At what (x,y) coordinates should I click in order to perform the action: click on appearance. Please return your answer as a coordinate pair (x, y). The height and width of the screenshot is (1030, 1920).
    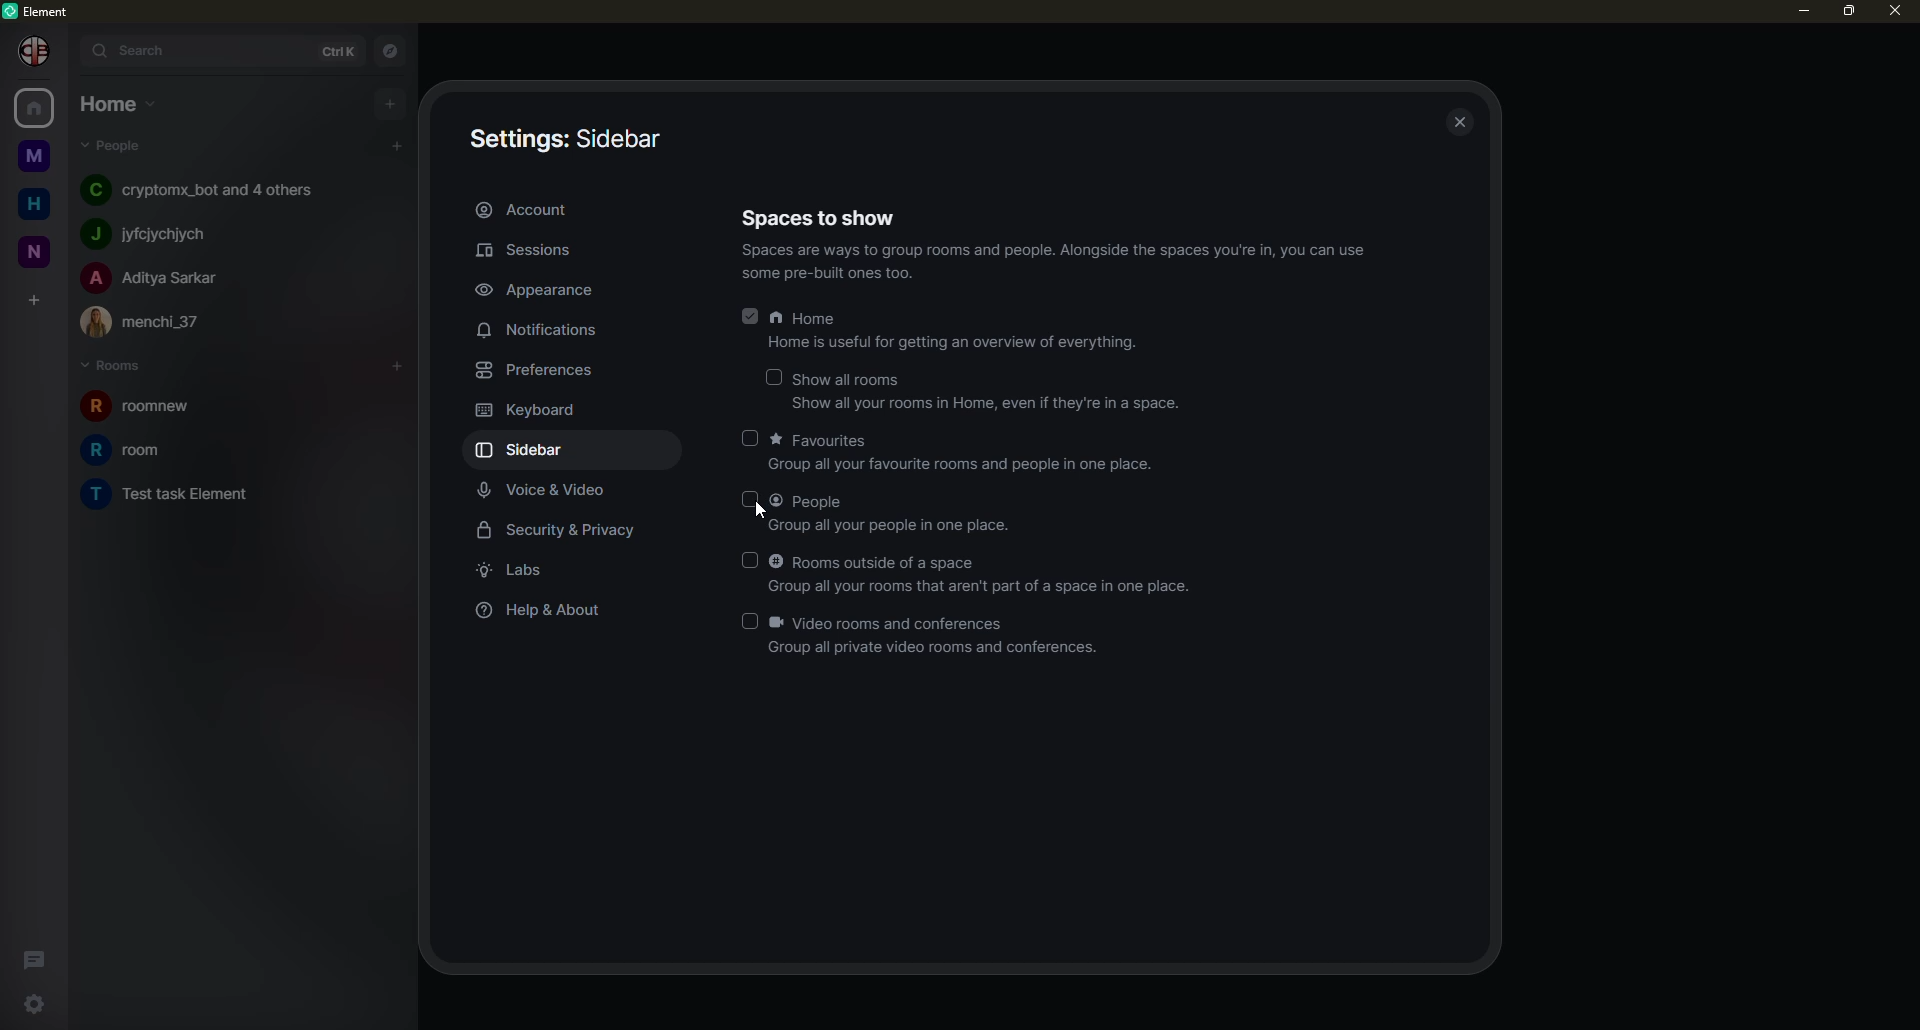
    Looking at the image, I should click on (537, 286).